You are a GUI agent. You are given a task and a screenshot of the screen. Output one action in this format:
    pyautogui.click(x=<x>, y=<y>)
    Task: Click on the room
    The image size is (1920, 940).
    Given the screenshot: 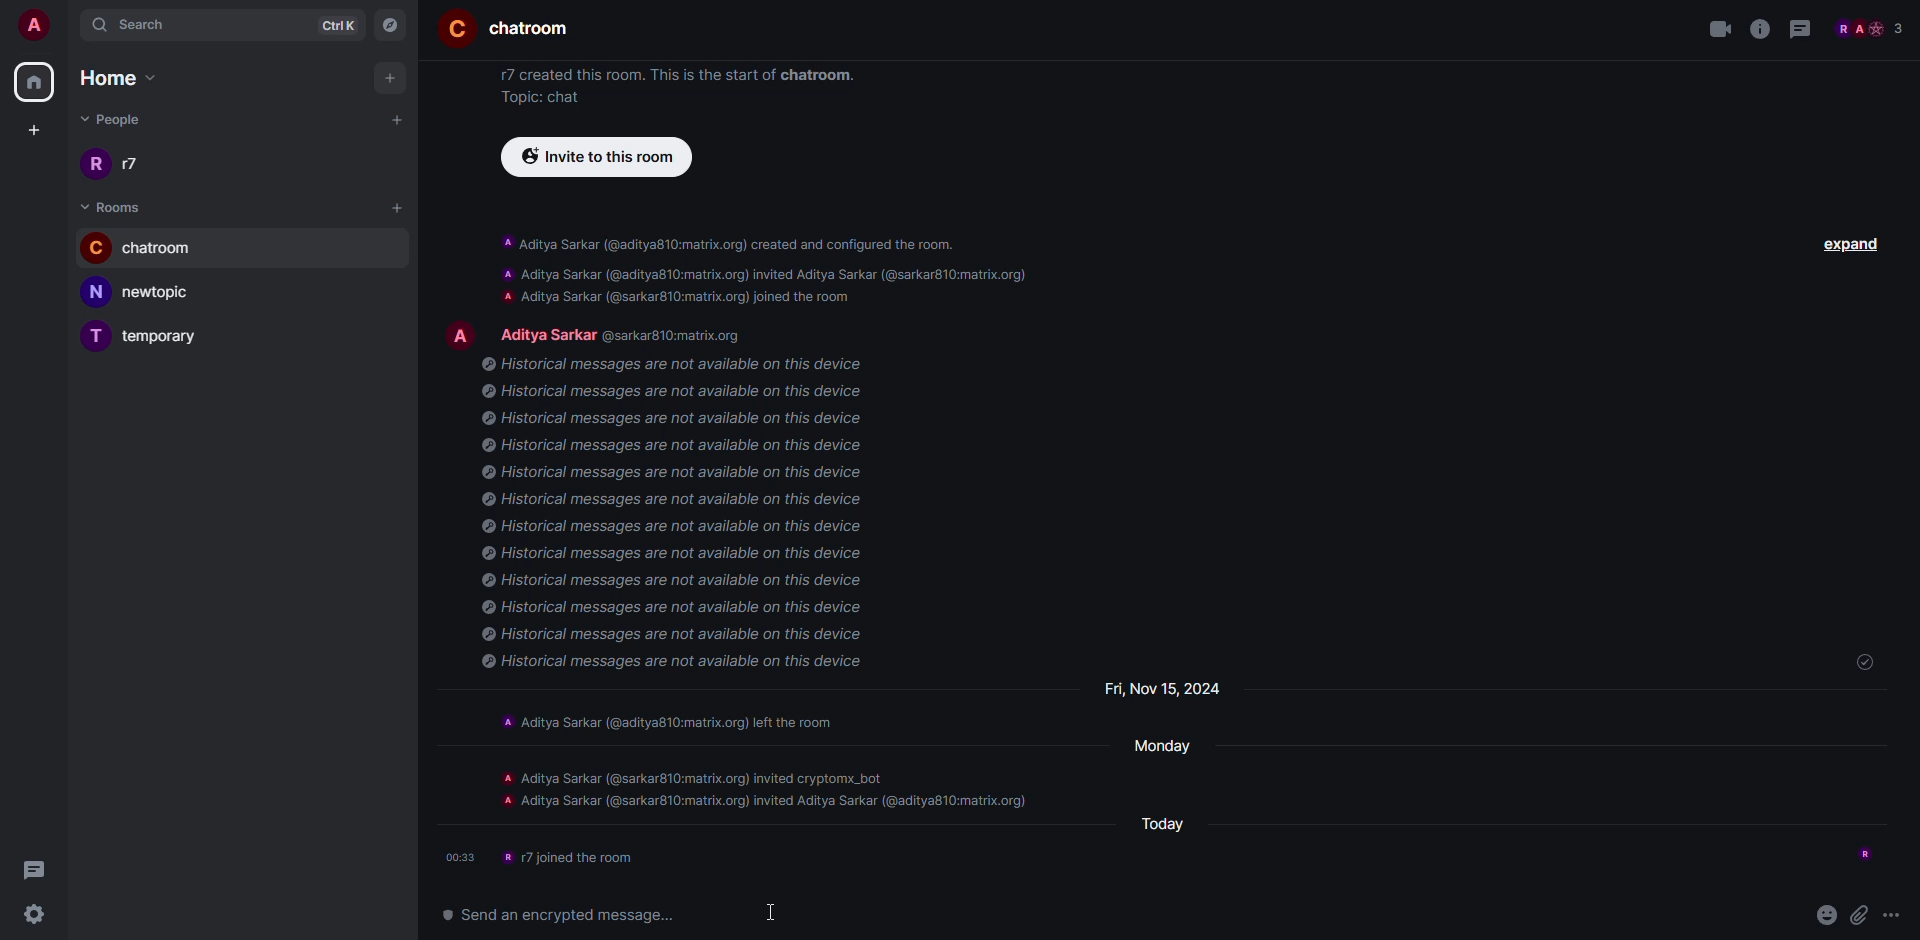 What is the action you would take?
    pyautogui.click(x=505, y=29)
    